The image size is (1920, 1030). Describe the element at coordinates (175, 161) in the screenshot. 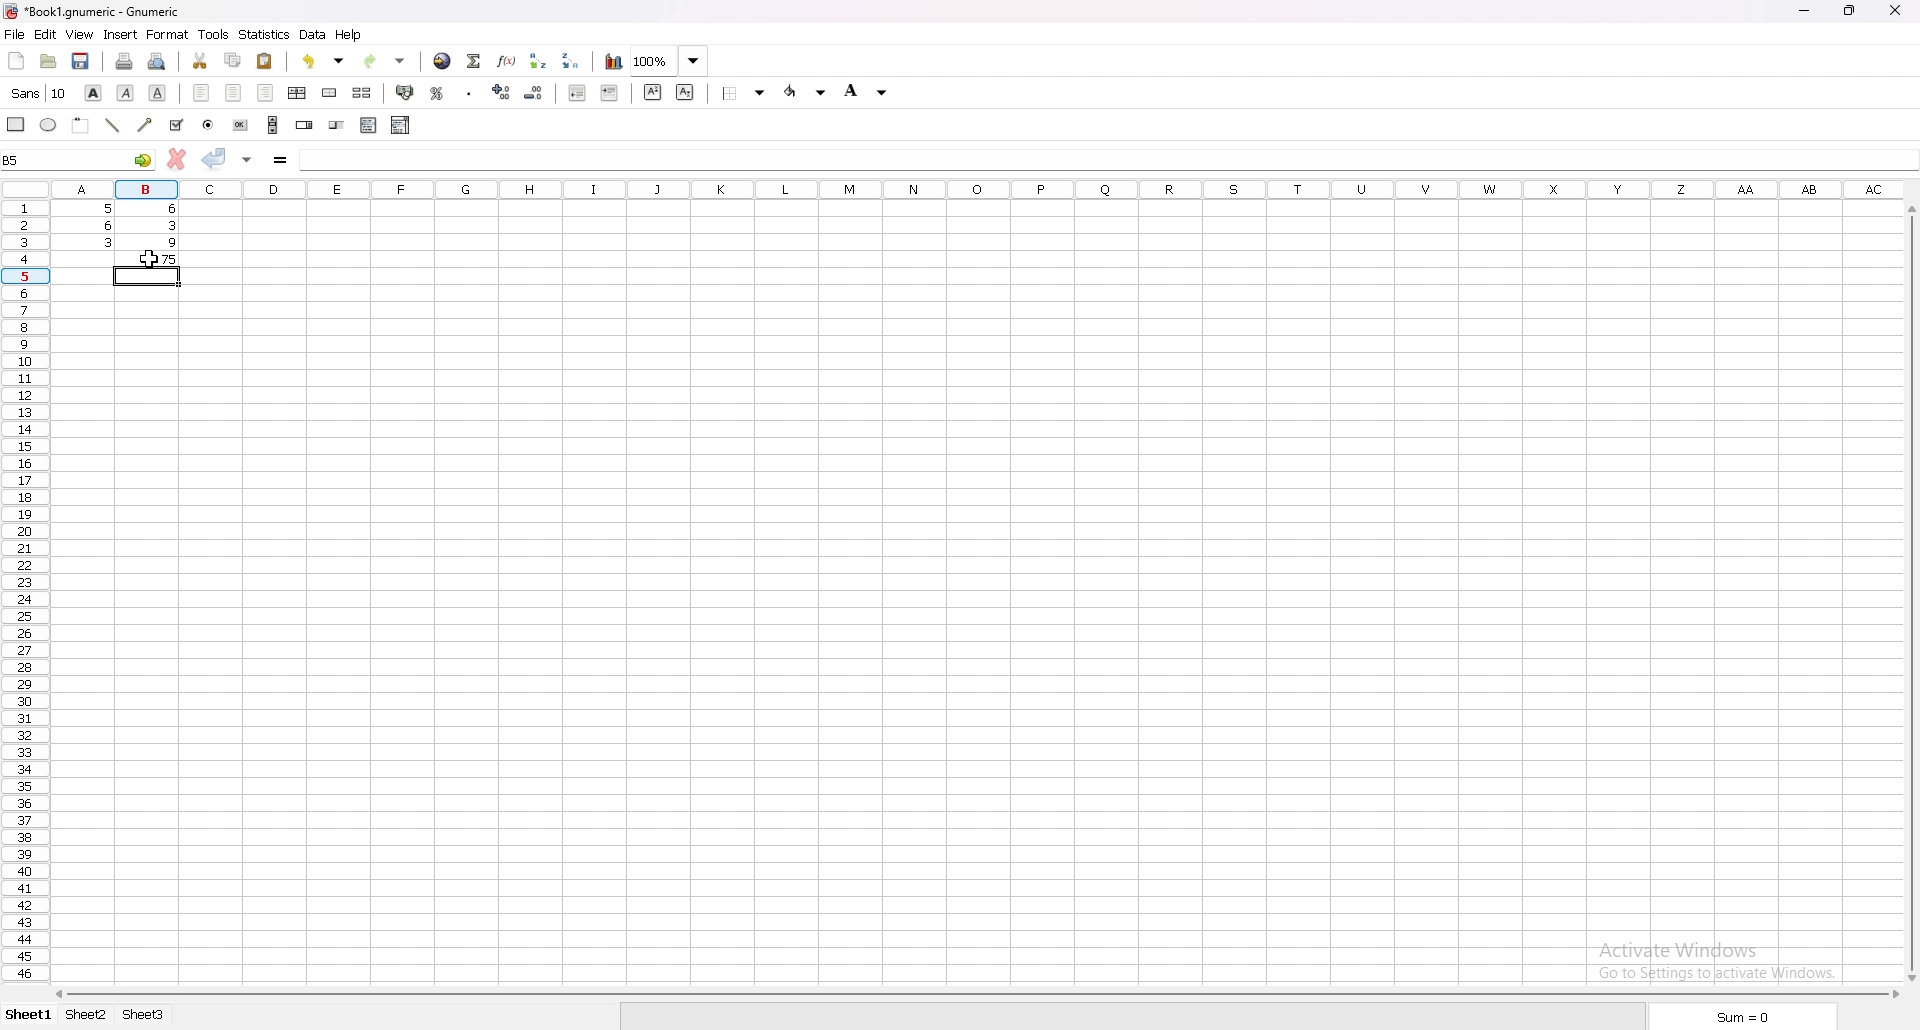

I see `cancel change` at that location.